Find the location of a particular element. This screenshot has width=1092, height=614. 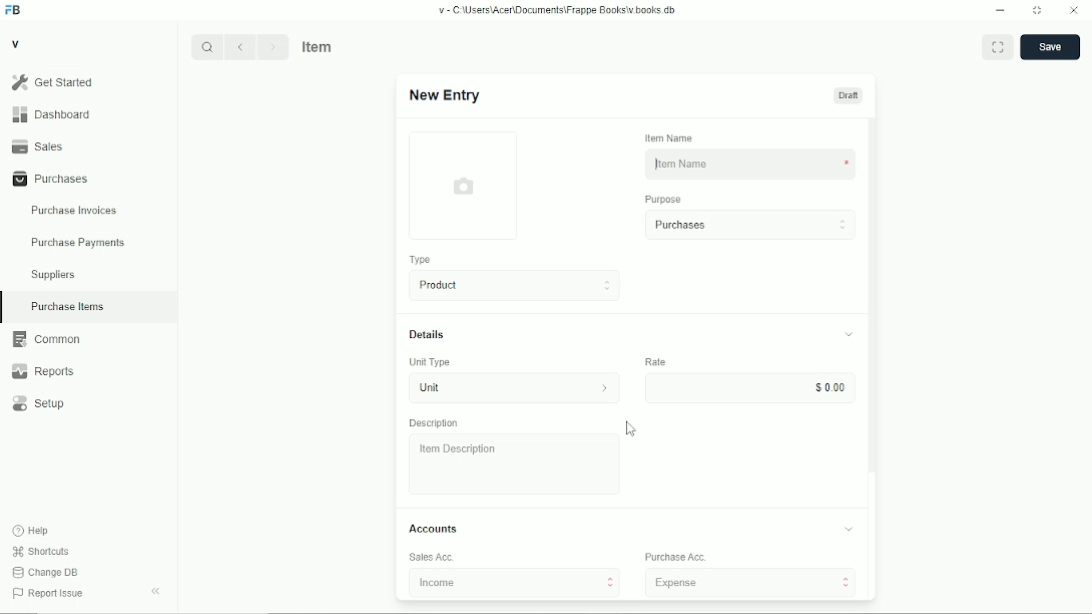

FB is located at coordinates (14, 11).